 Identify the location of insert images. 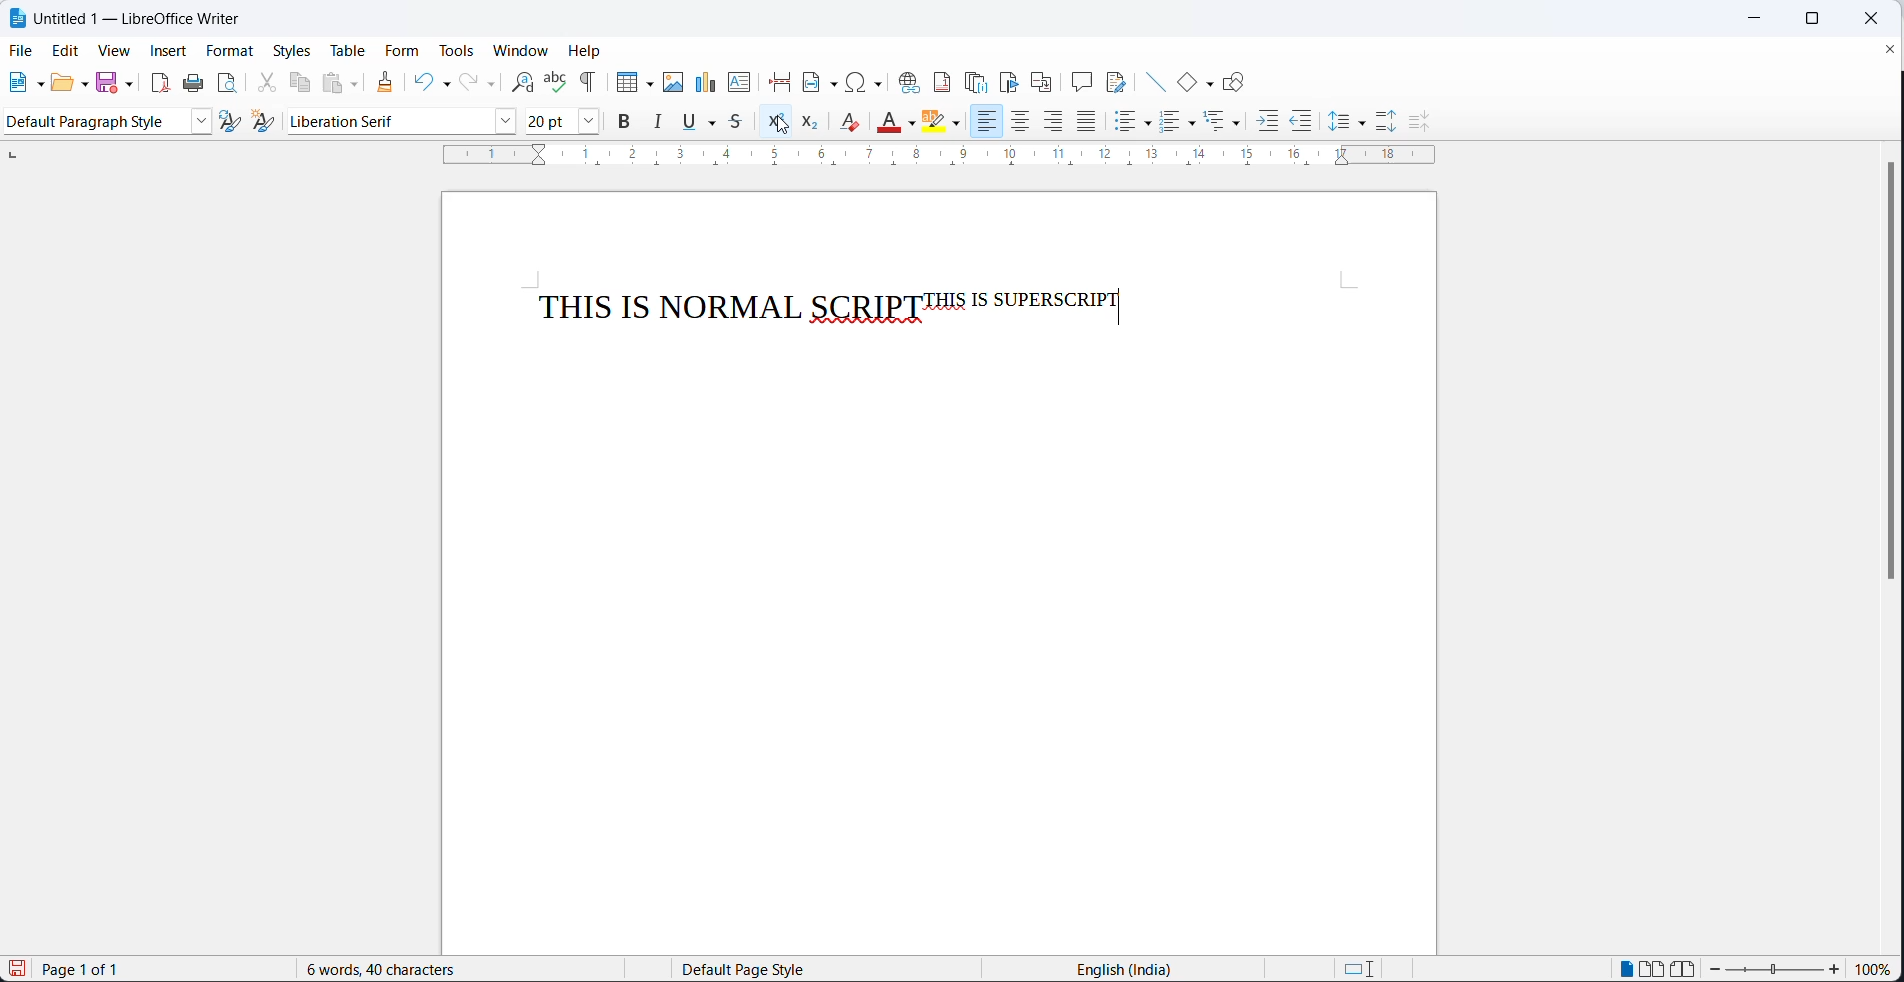
(673, 82).